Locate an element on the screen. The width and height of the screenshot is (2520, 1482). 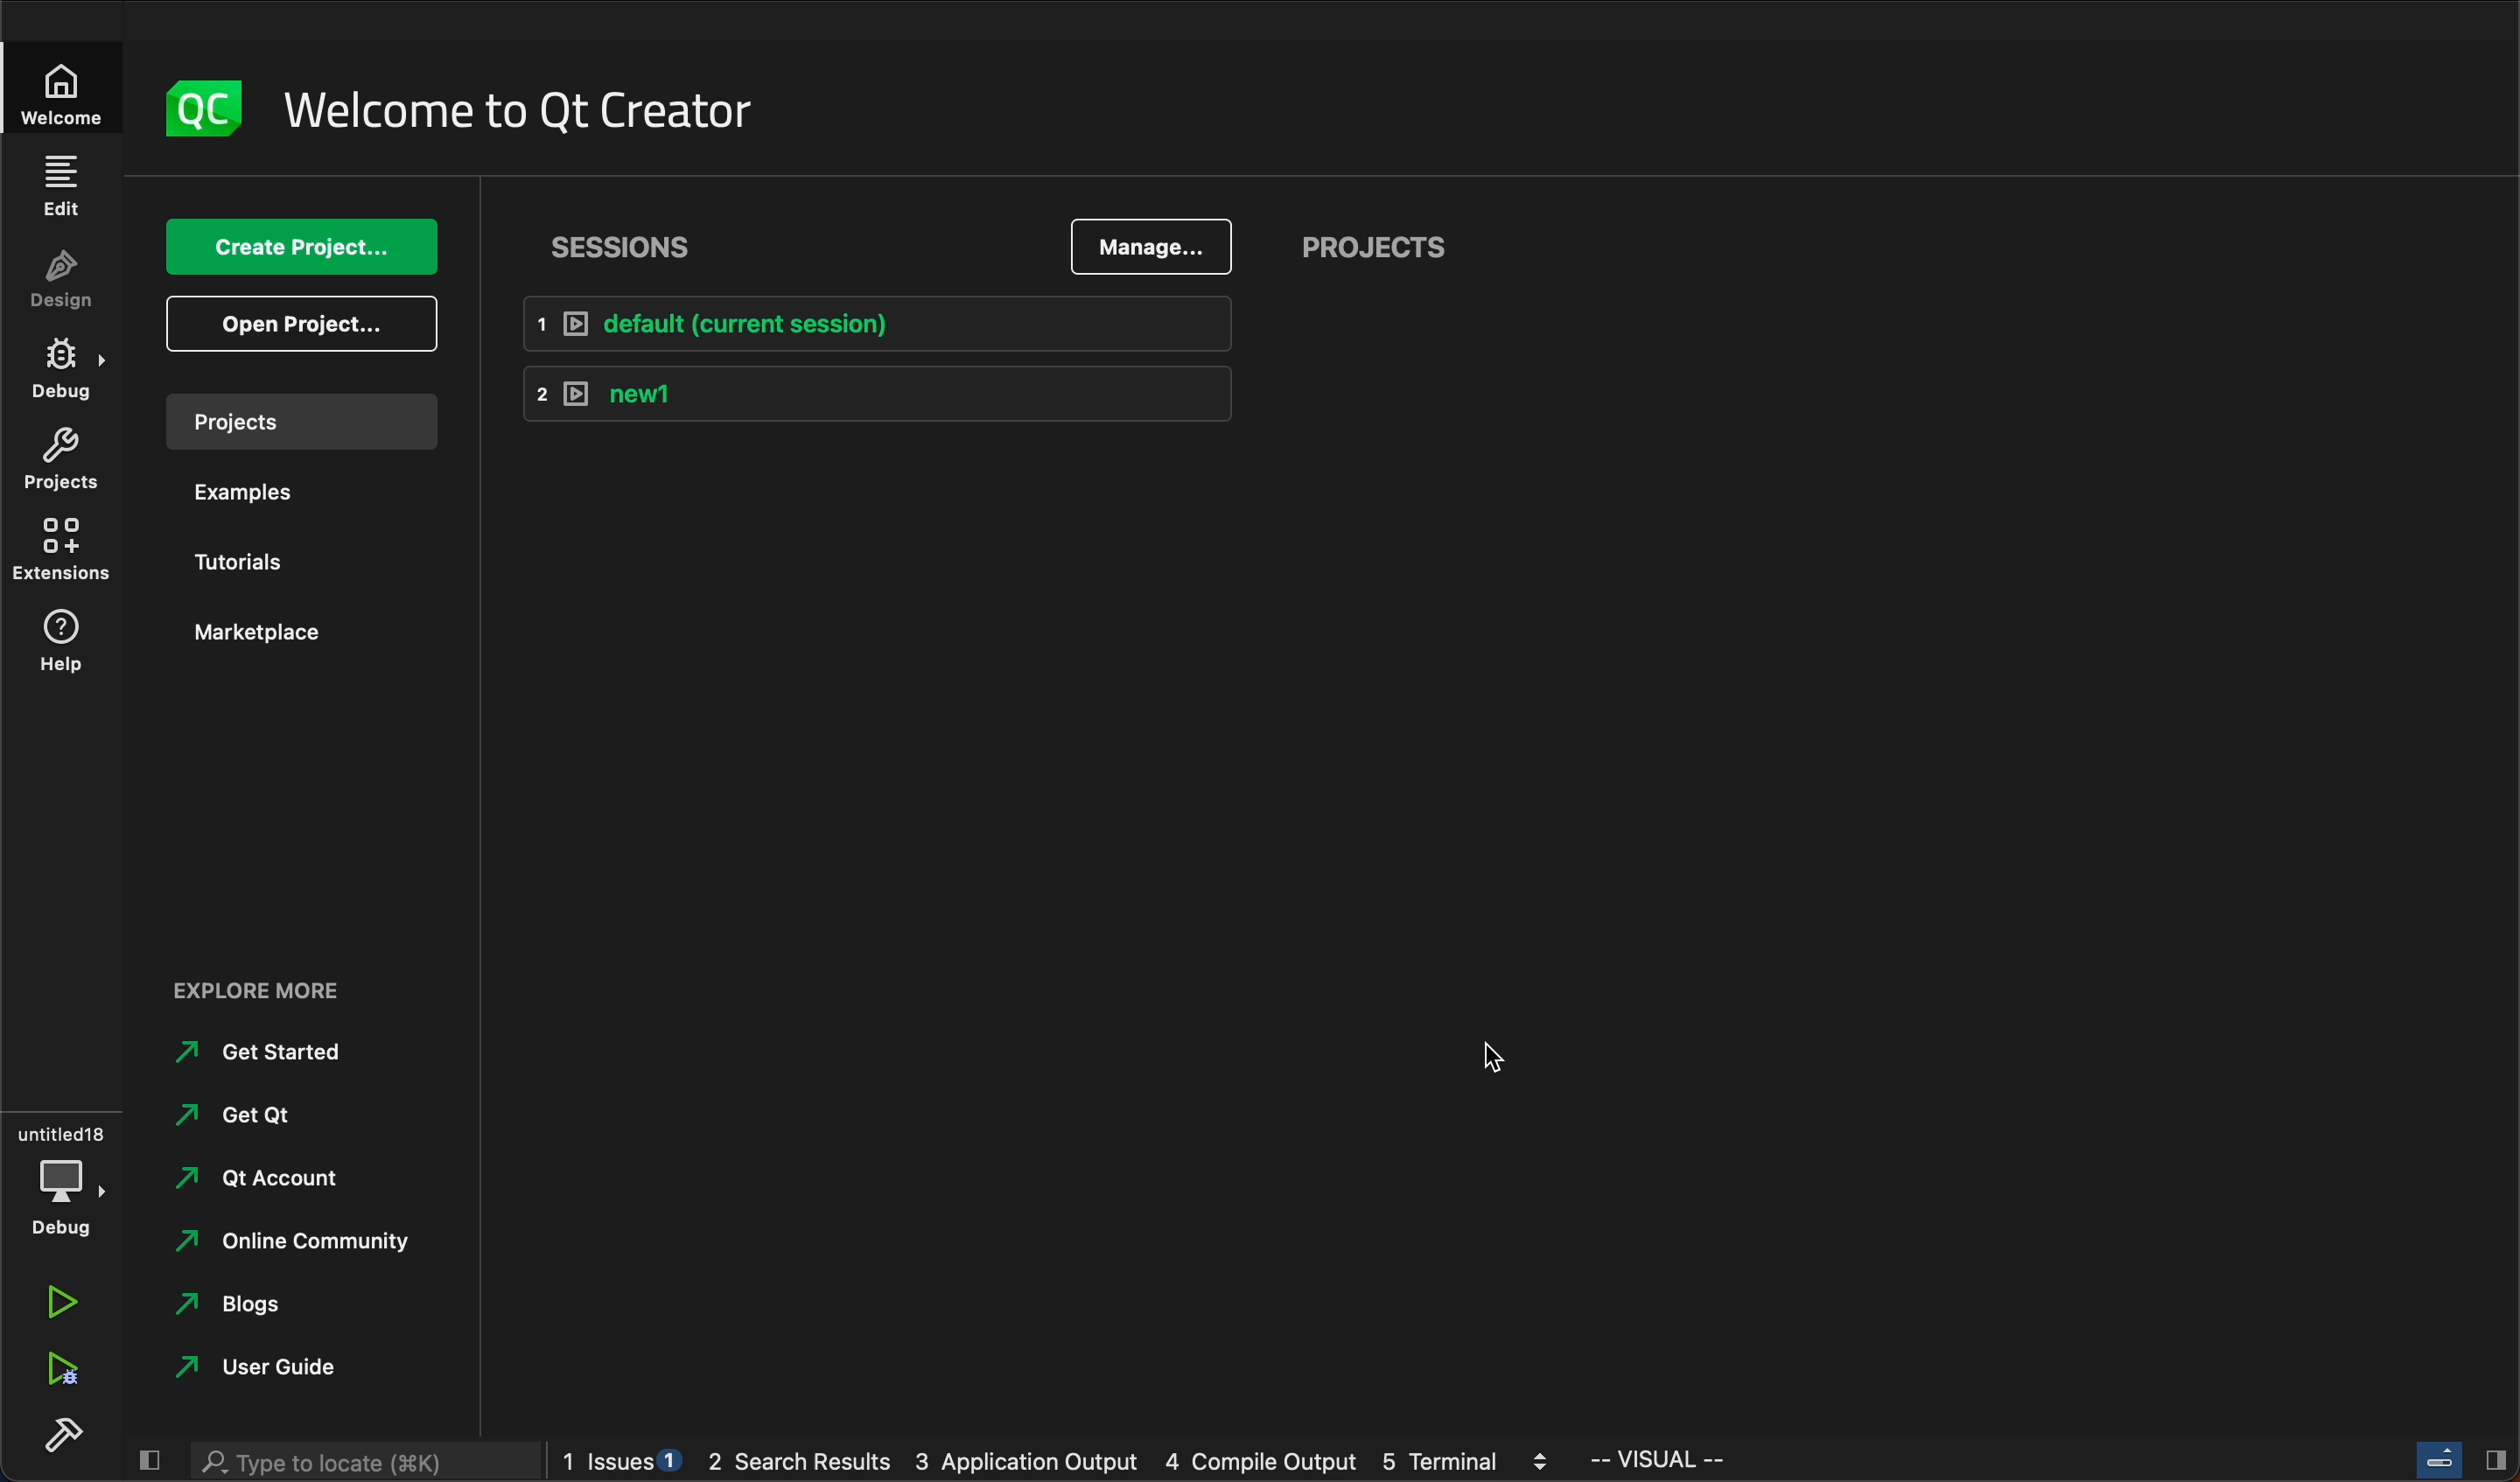
build is located at coordinates (57, 1429).